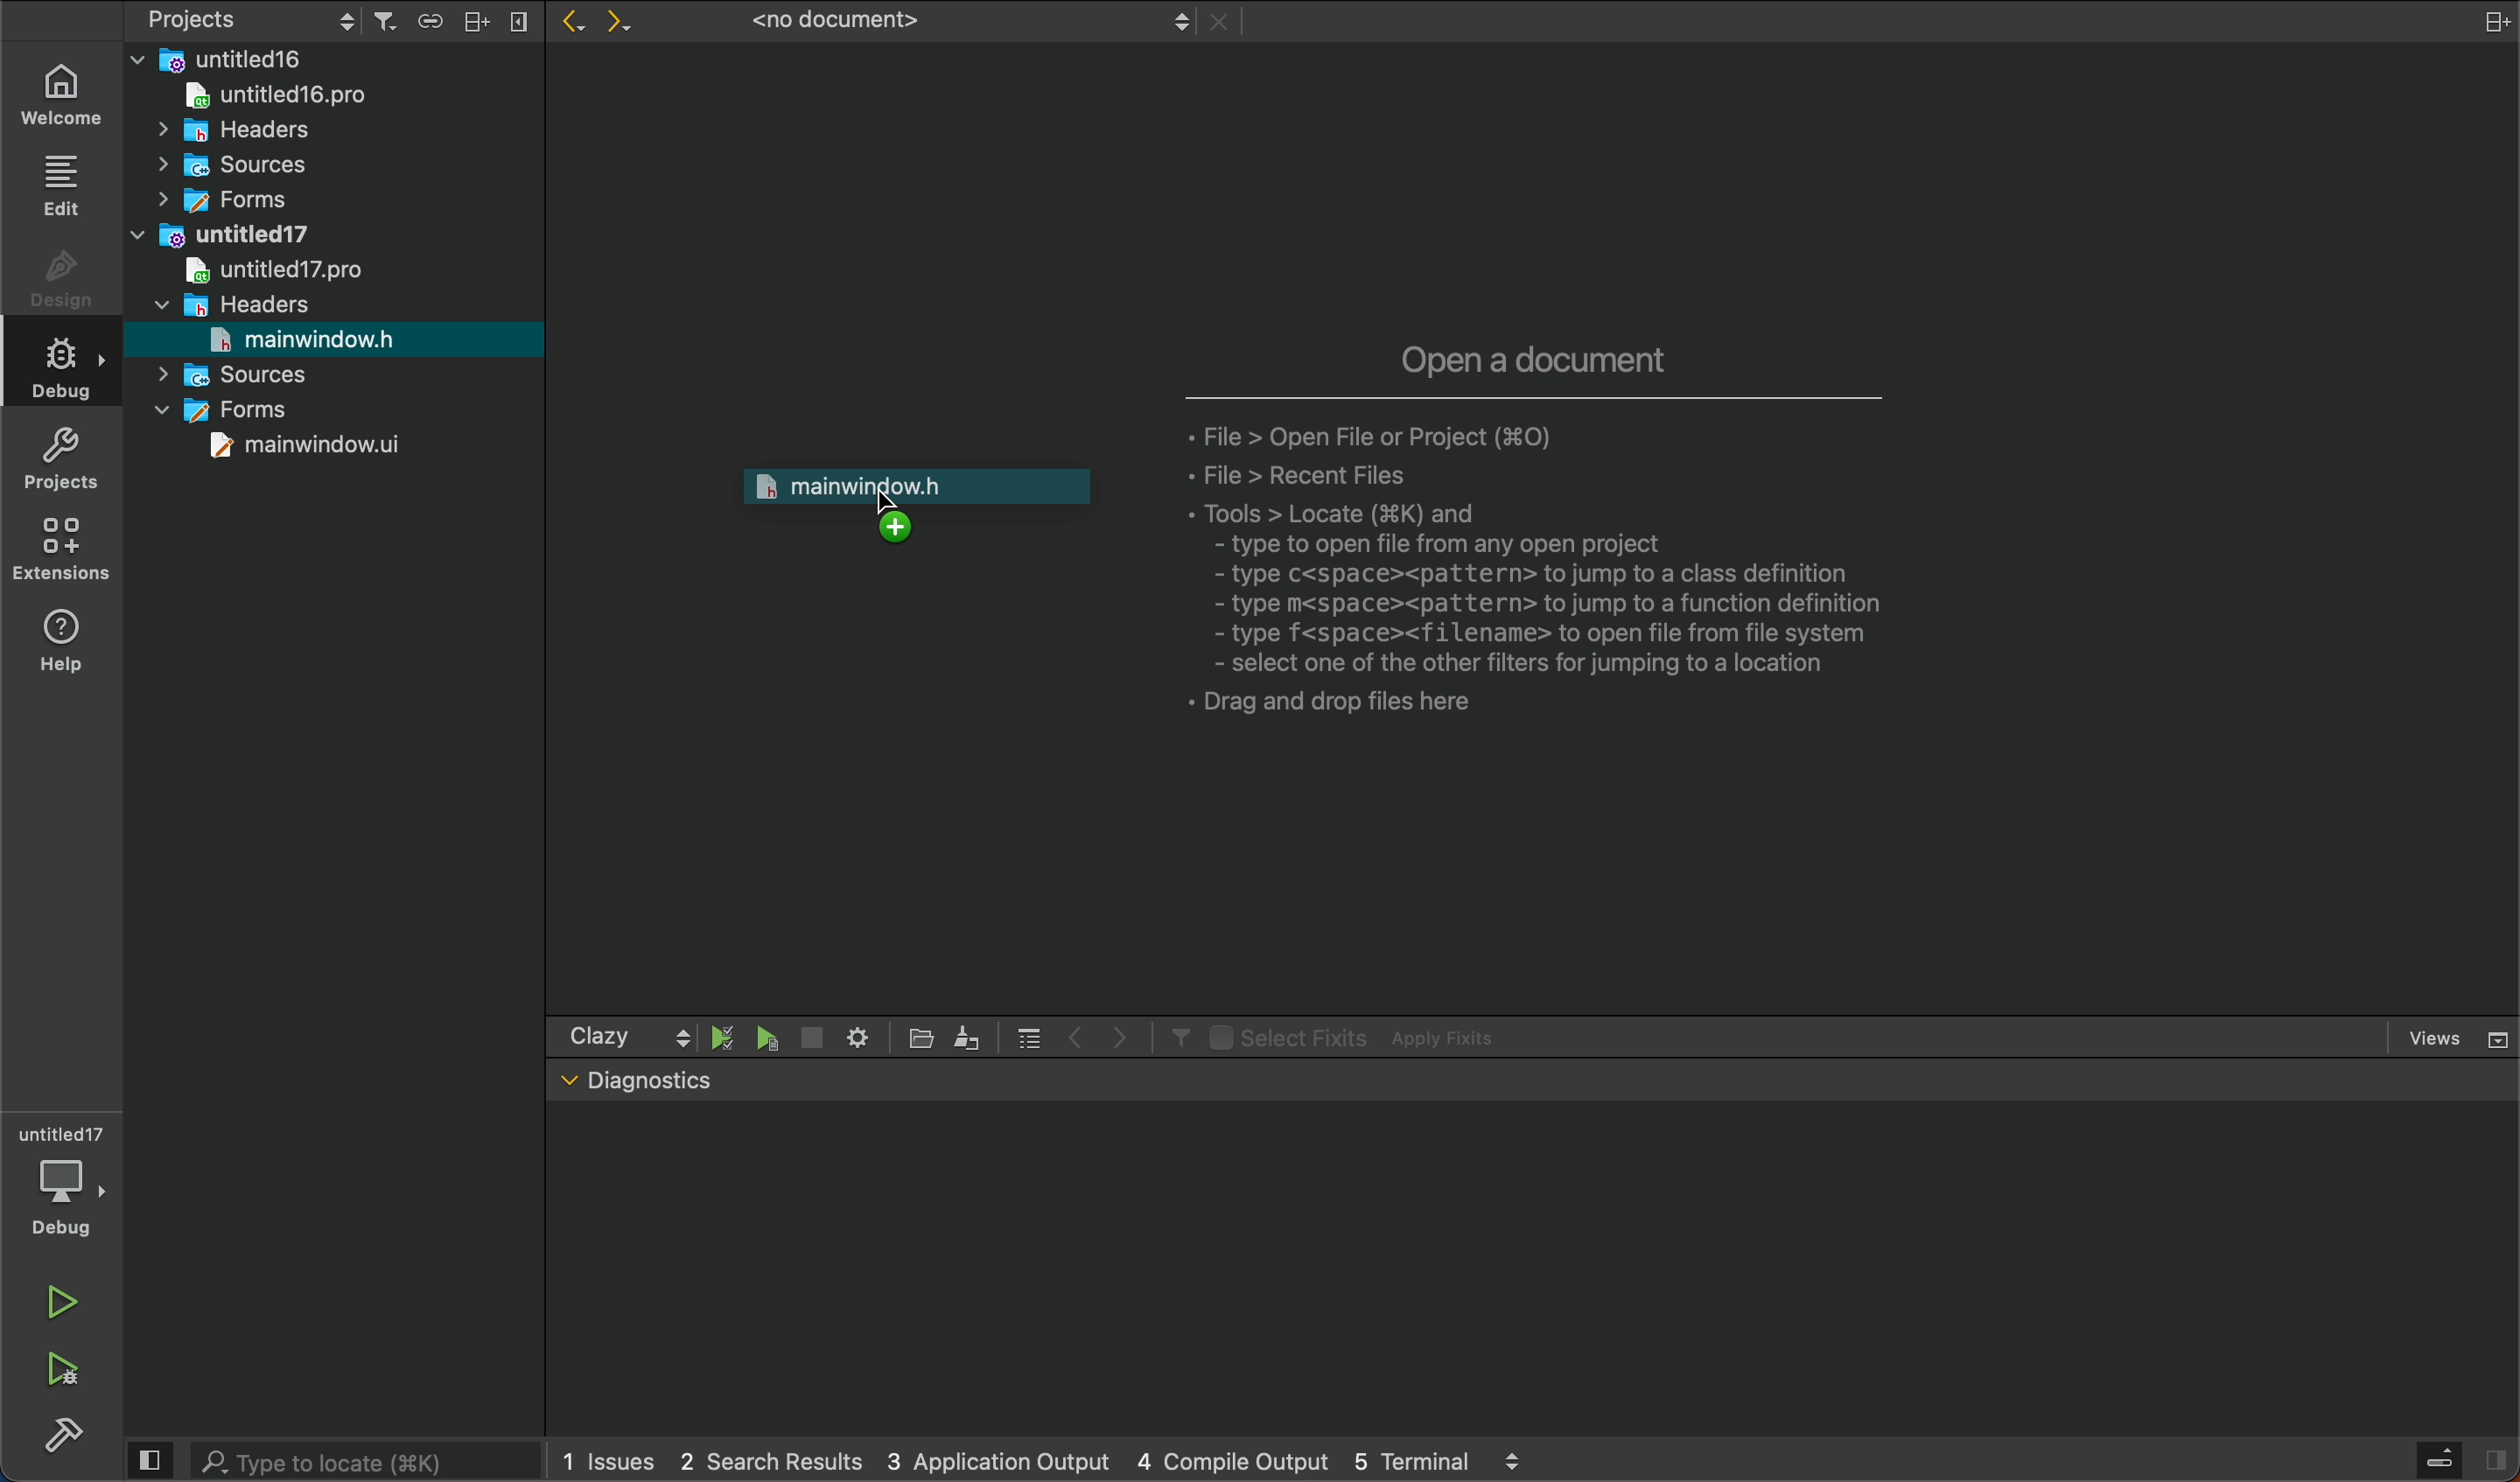 This screenshot has height=1482, width=2520. I want to click on filter, so click(384, 21).